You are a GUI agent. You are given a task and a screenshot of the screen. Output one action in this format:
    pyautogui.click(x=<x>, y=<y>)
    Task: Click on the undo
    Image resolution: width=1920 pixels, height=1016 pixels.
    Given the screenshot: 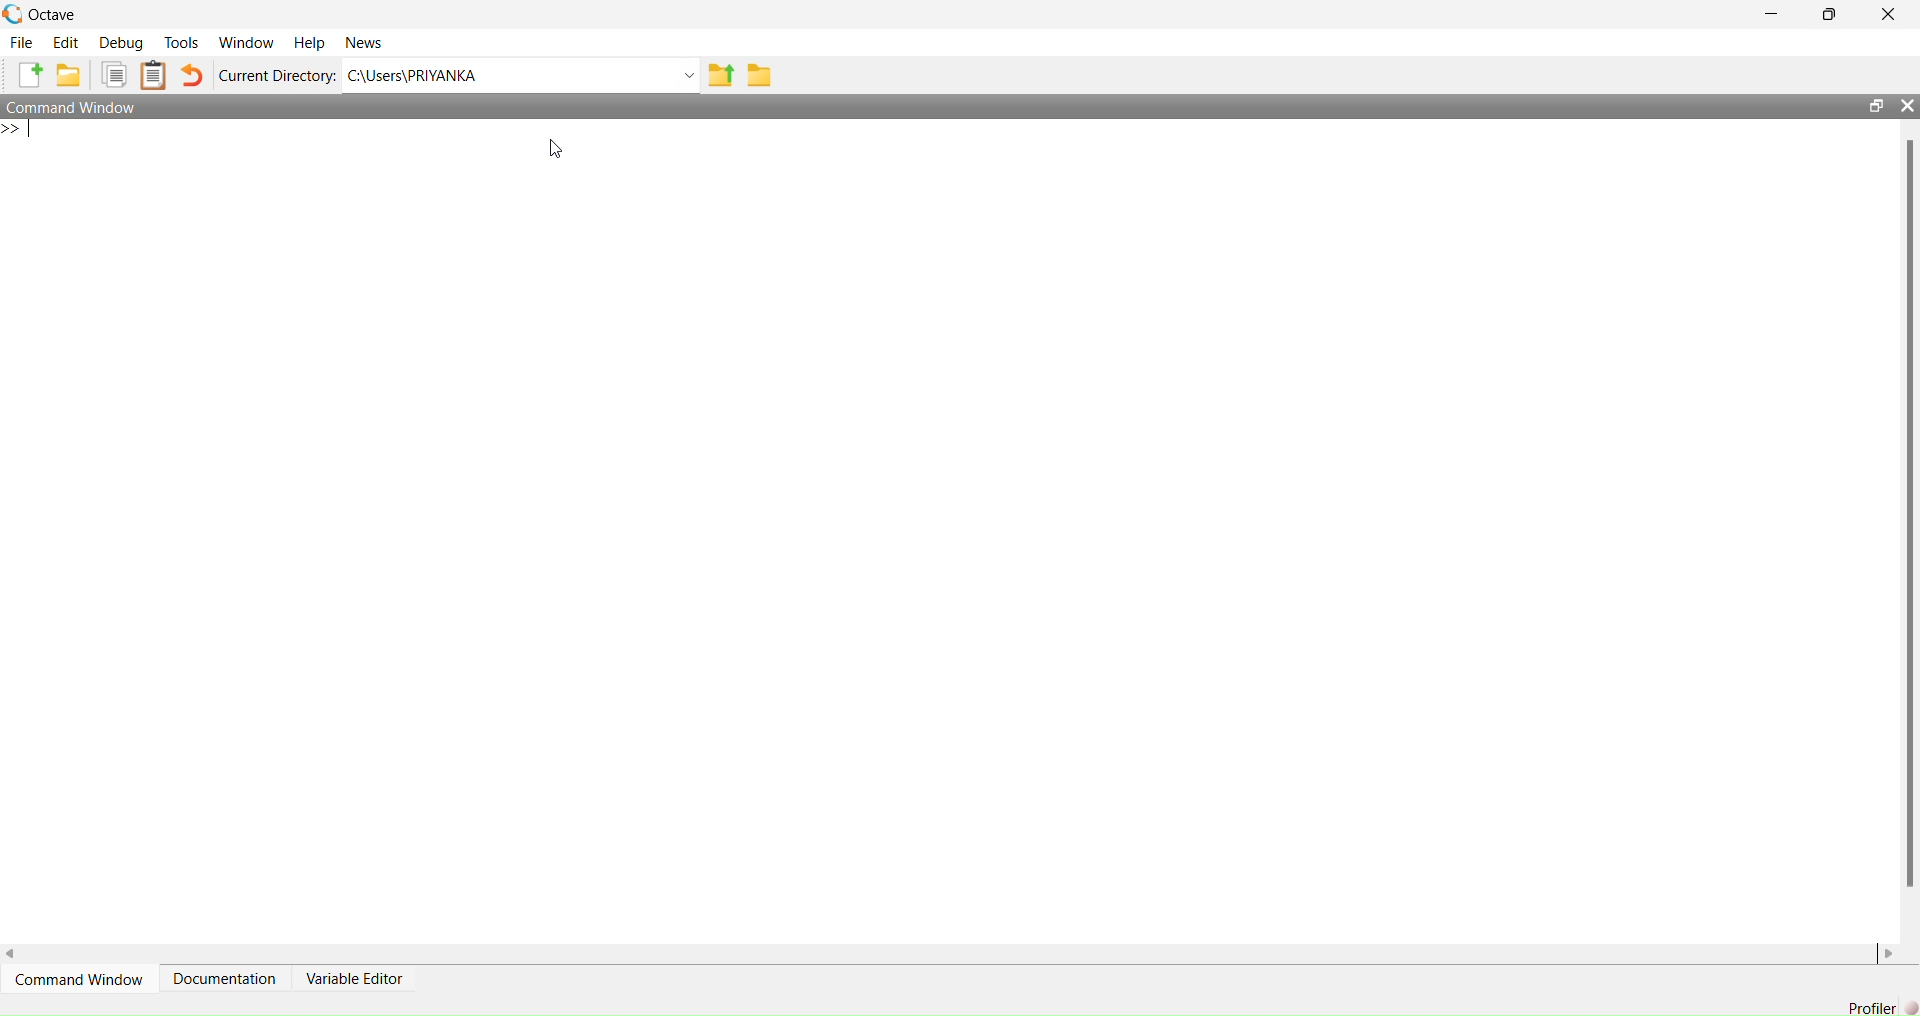 What is the action you would take?
    pyautogui.click(x=191, y=75)
    